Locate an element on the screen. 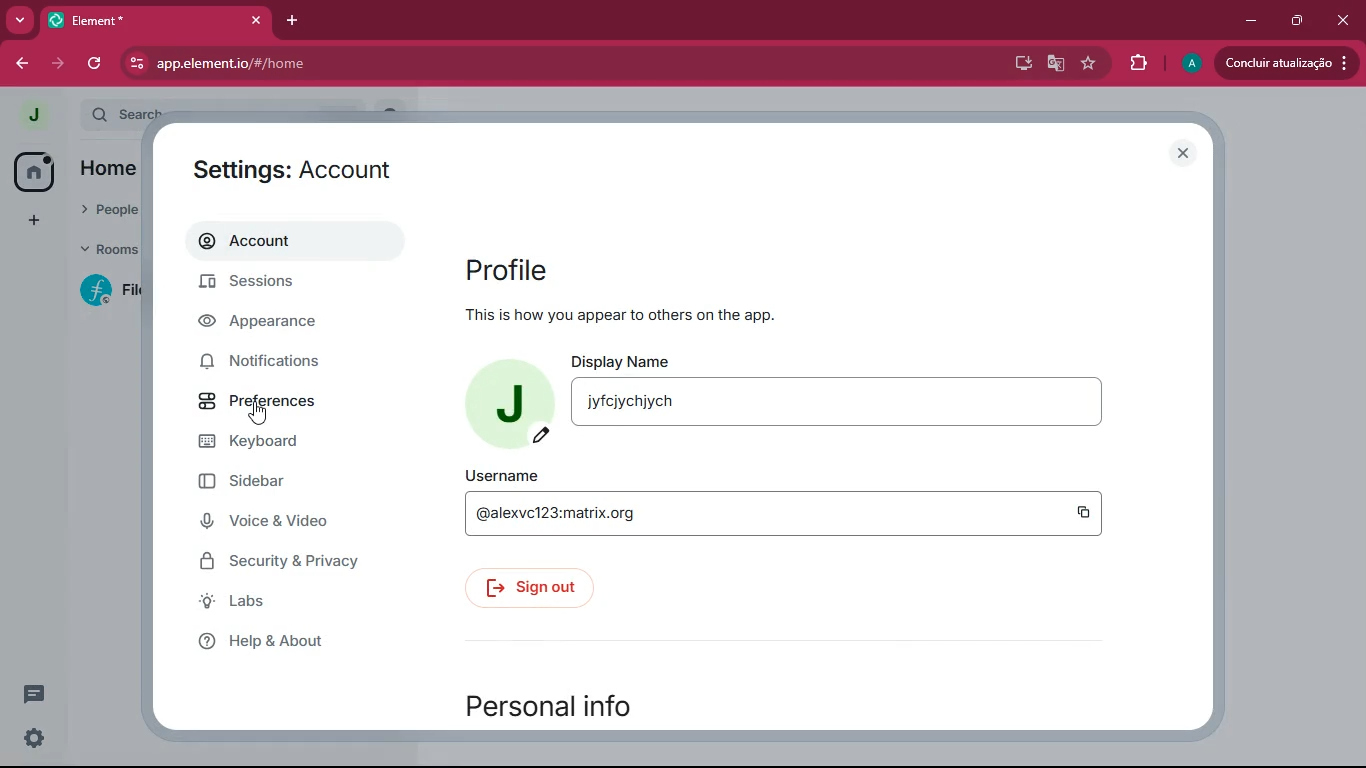  add tab is located at coordinates (296, 20).